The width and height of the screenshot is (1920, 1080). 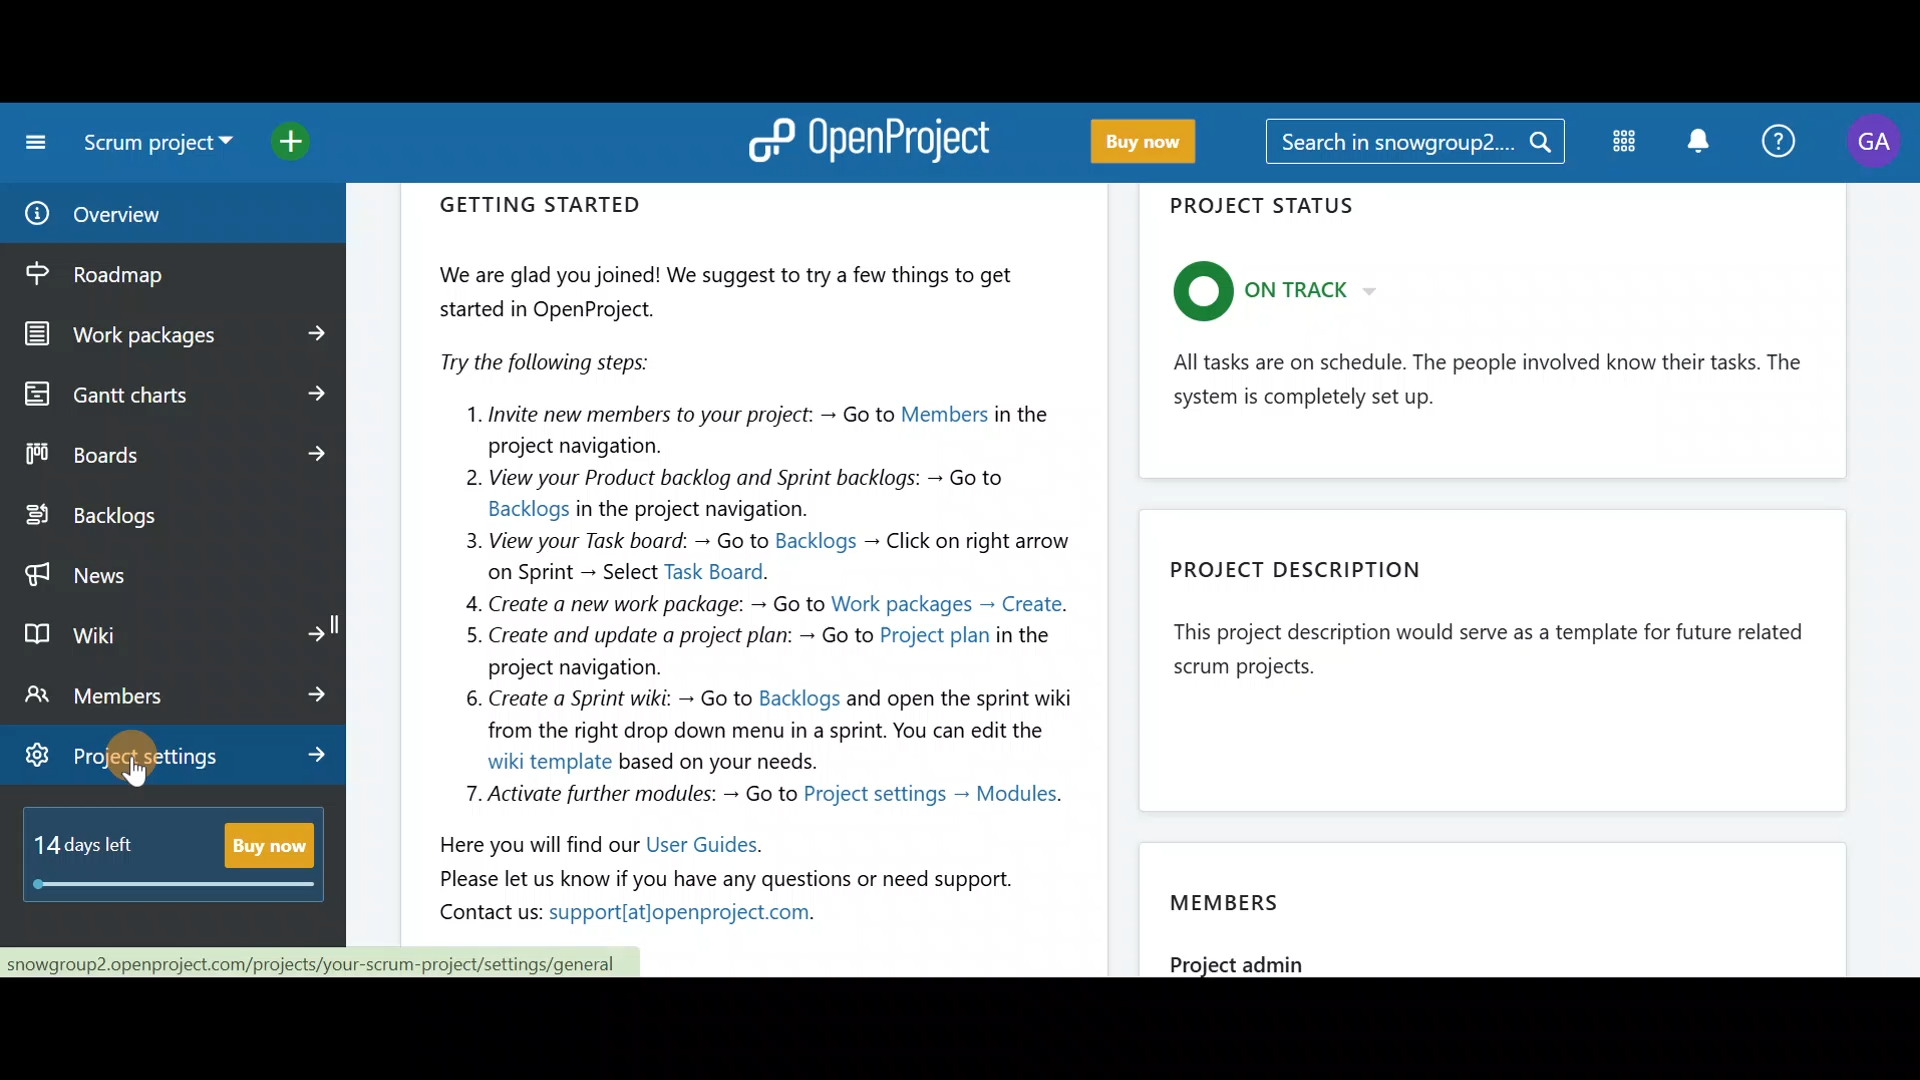 What do you see at coordinates (1620, 146) in the screenshot?
I see `Modules` at bounding box center [1620, 146].